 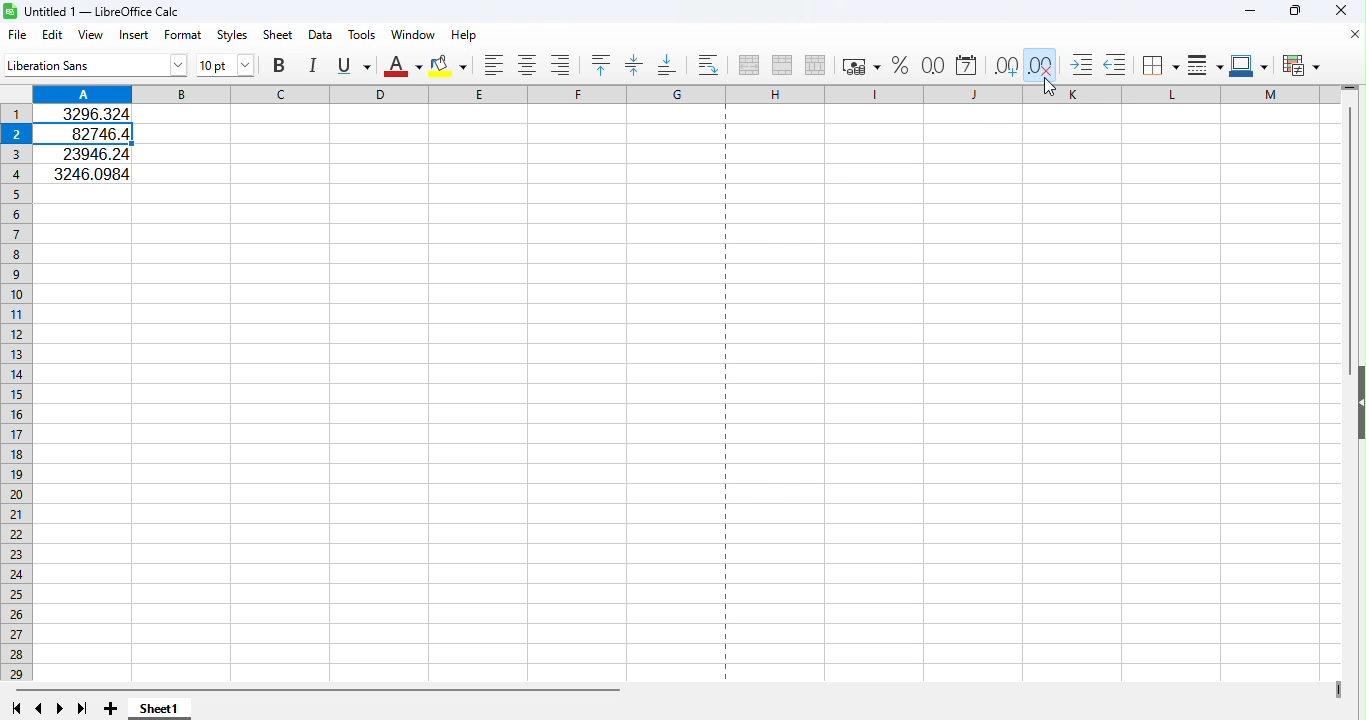 I want to click on Align left, so click(x=496, y=65).